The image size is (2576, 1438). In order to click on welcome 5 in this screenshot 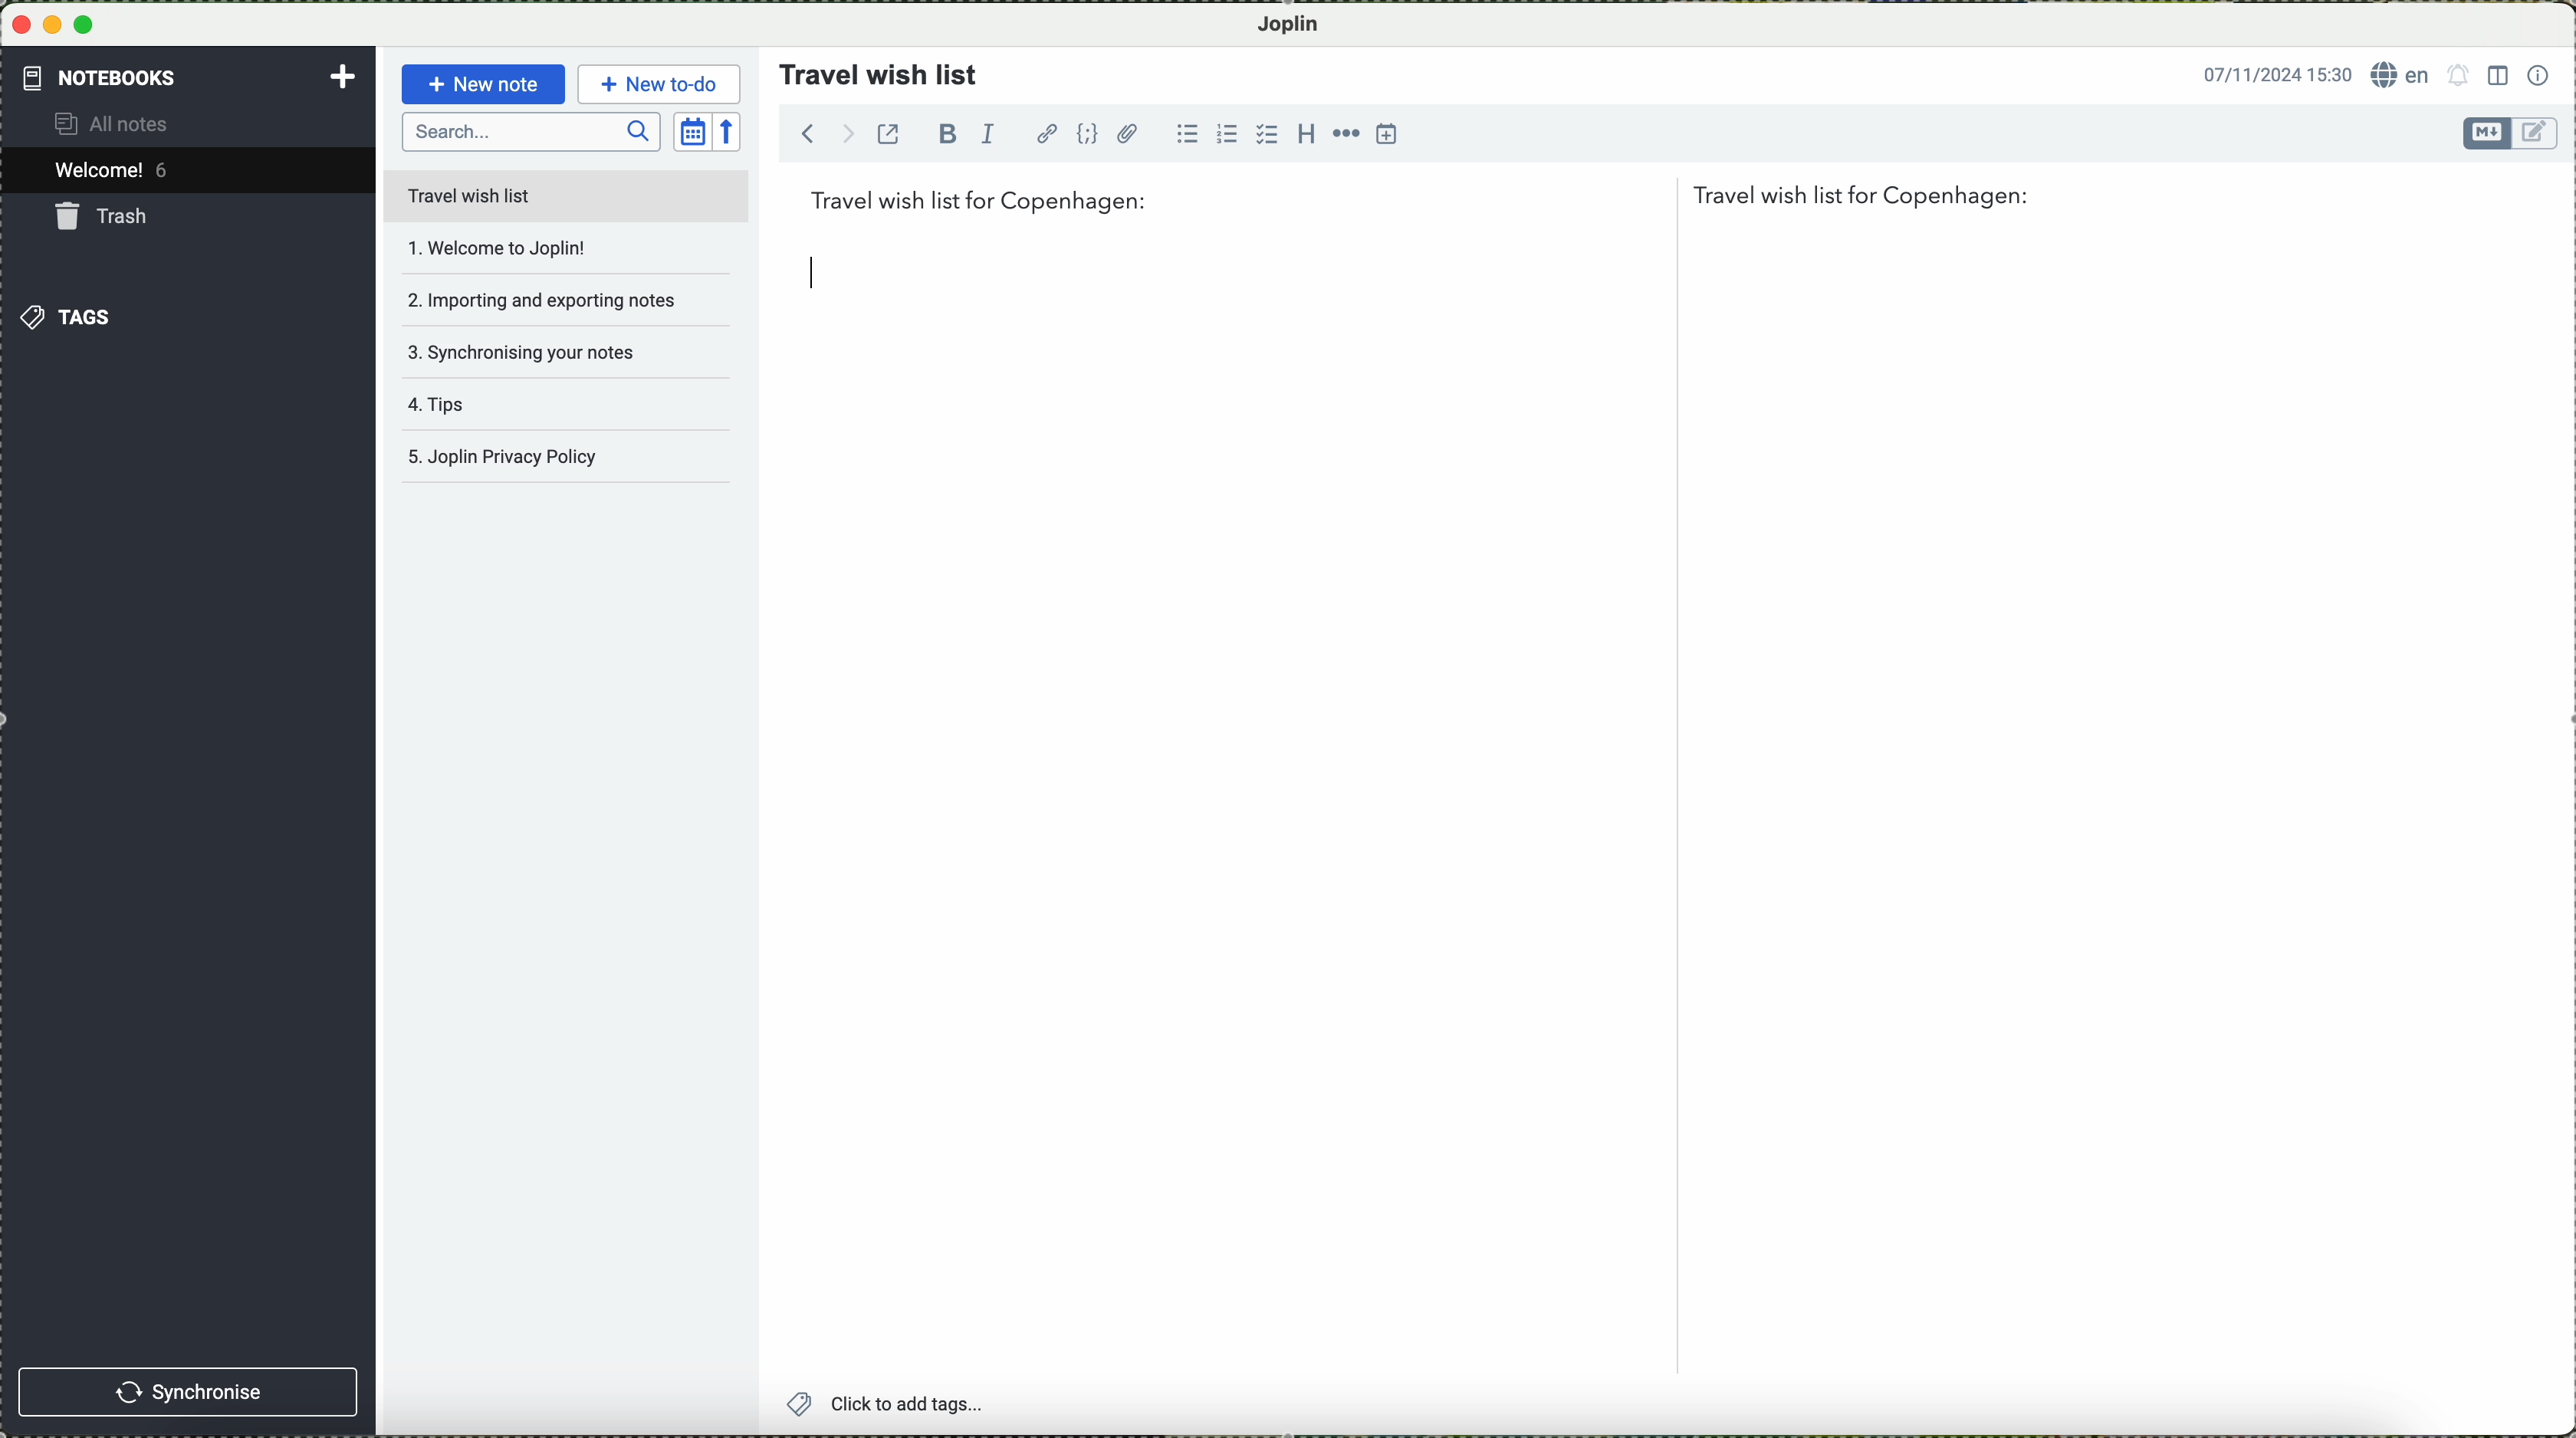, I will do `click(117, 173)`.